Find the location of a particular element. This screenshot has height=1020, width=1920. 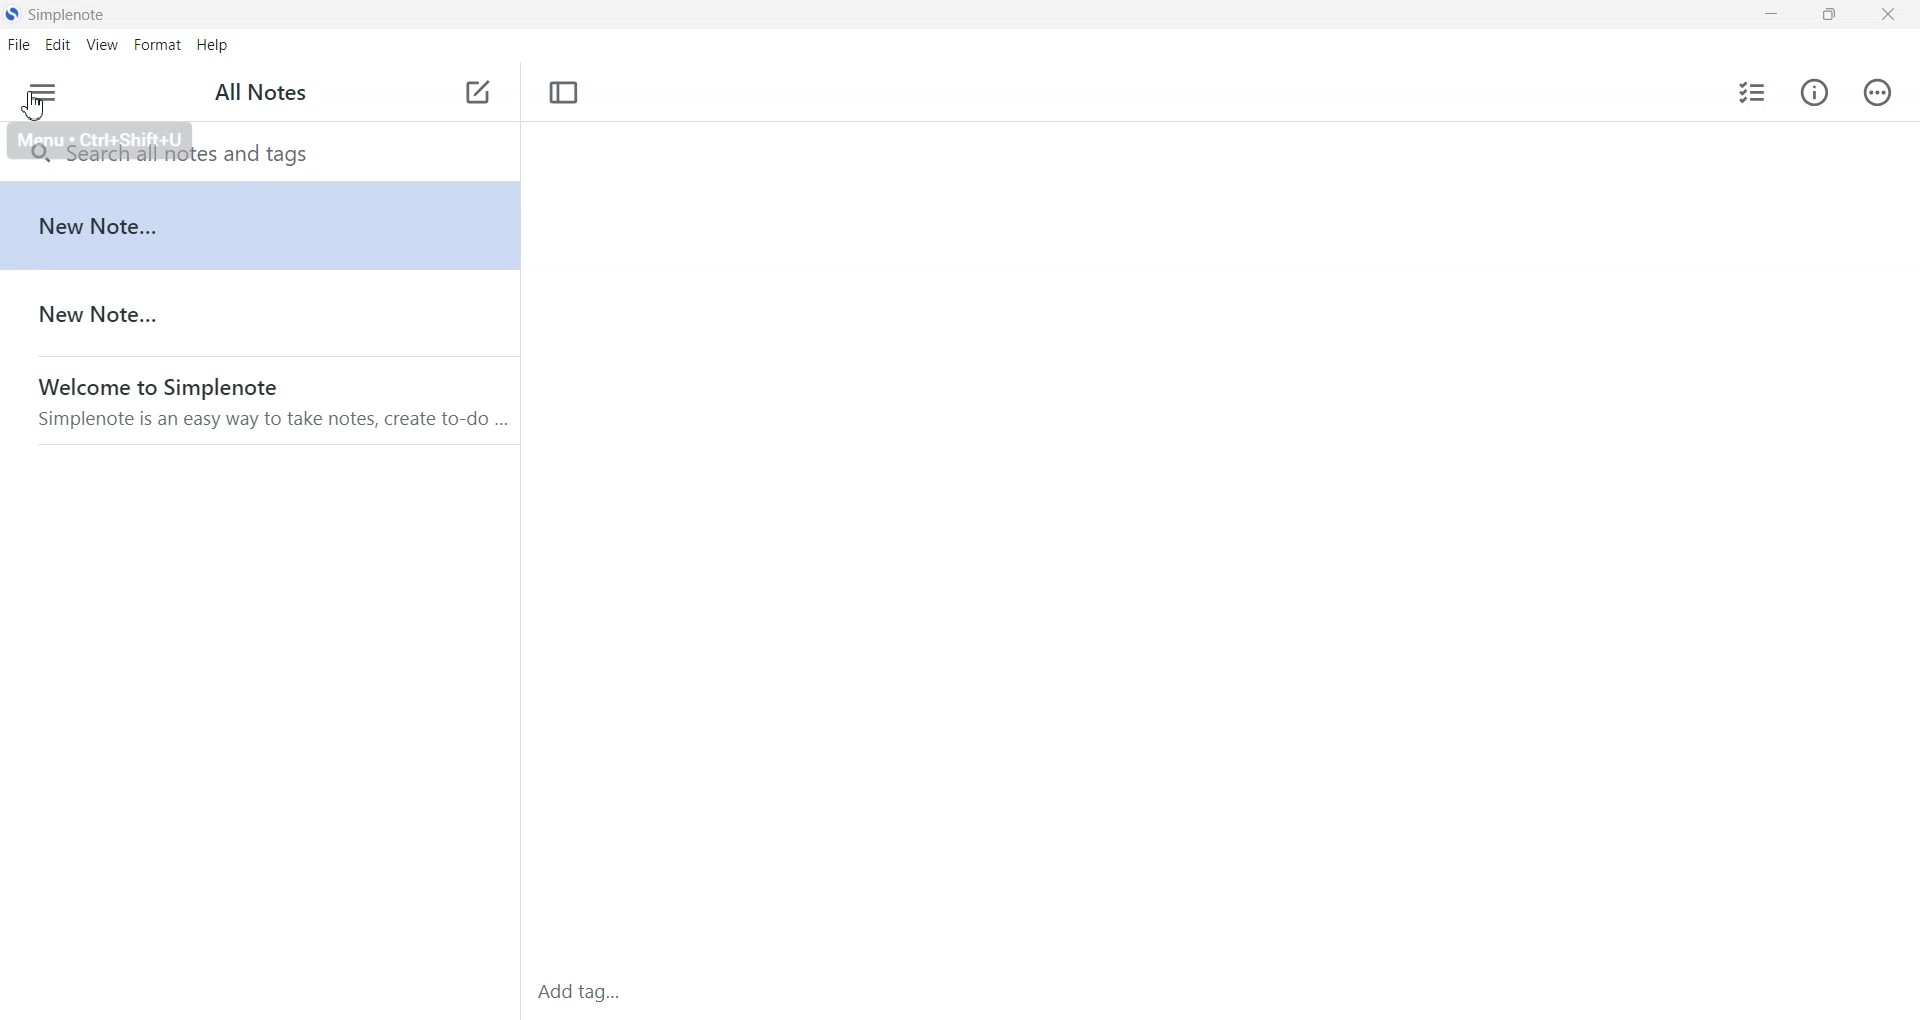

Help is located at coordinates (212, 43).